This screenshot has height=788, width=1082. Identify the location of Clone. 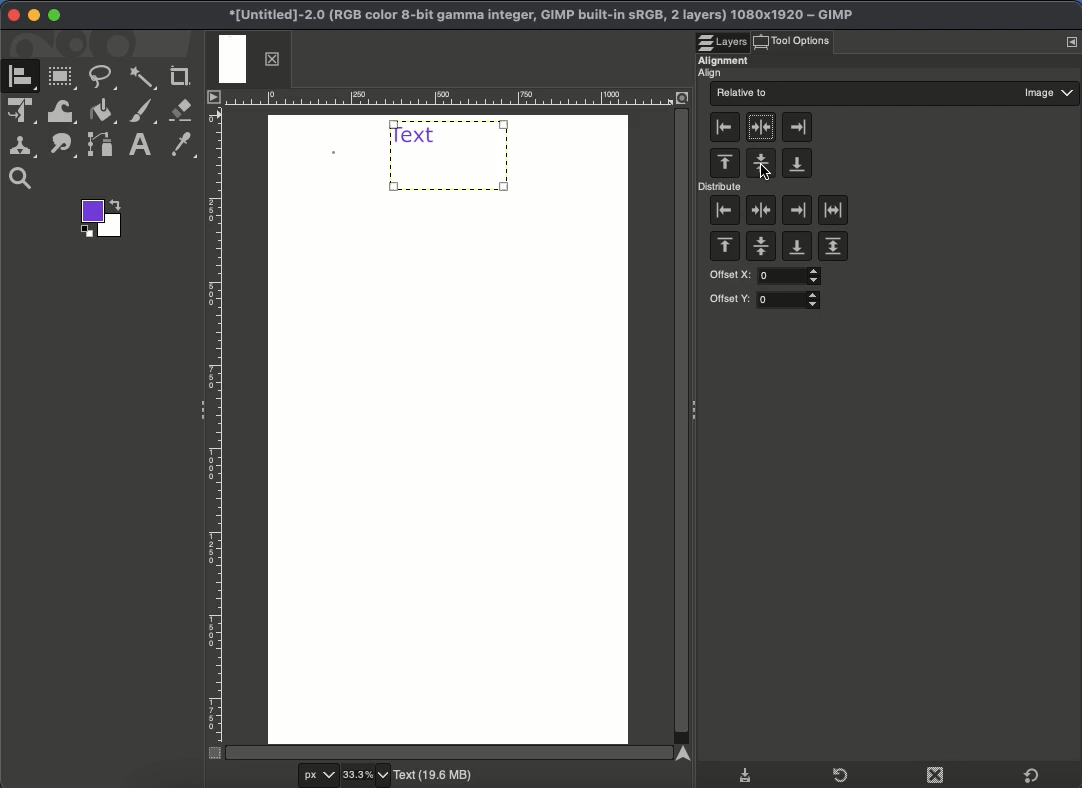
(24, 146).